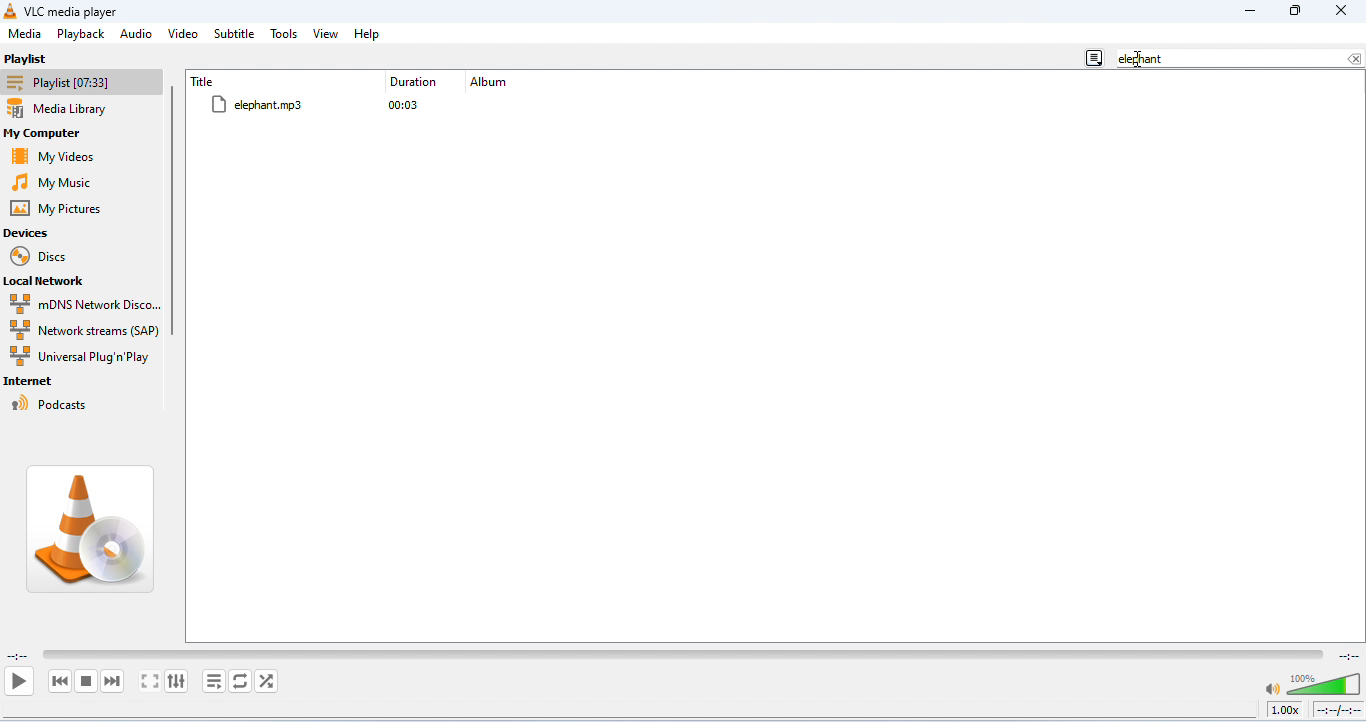 The image size is (1366, 722). What do you see at coordinates (31, 59) in the screenshot?
I see `playlist` at bounding box center [31, 59].